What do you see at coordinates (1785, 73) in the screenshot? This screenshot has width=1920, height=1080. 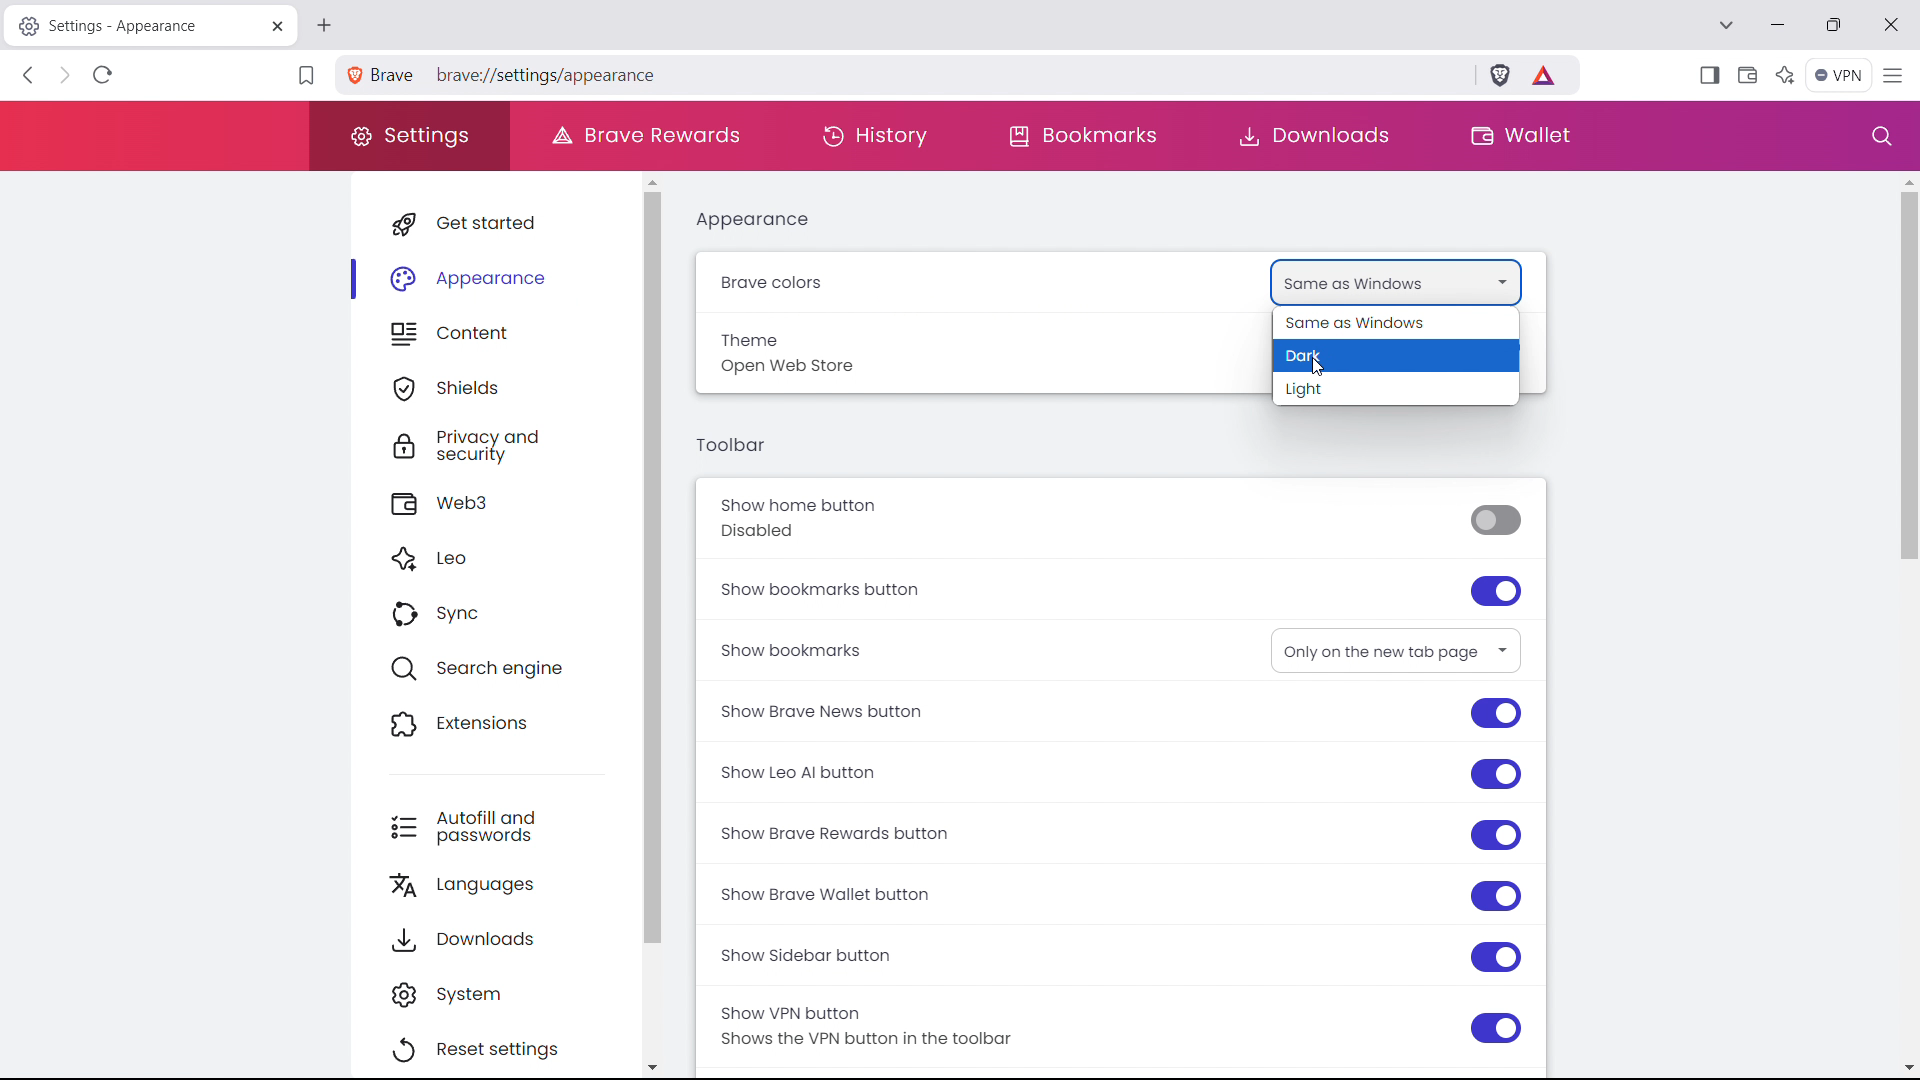 I see `leo AI` at bounding box center [1785, 73].